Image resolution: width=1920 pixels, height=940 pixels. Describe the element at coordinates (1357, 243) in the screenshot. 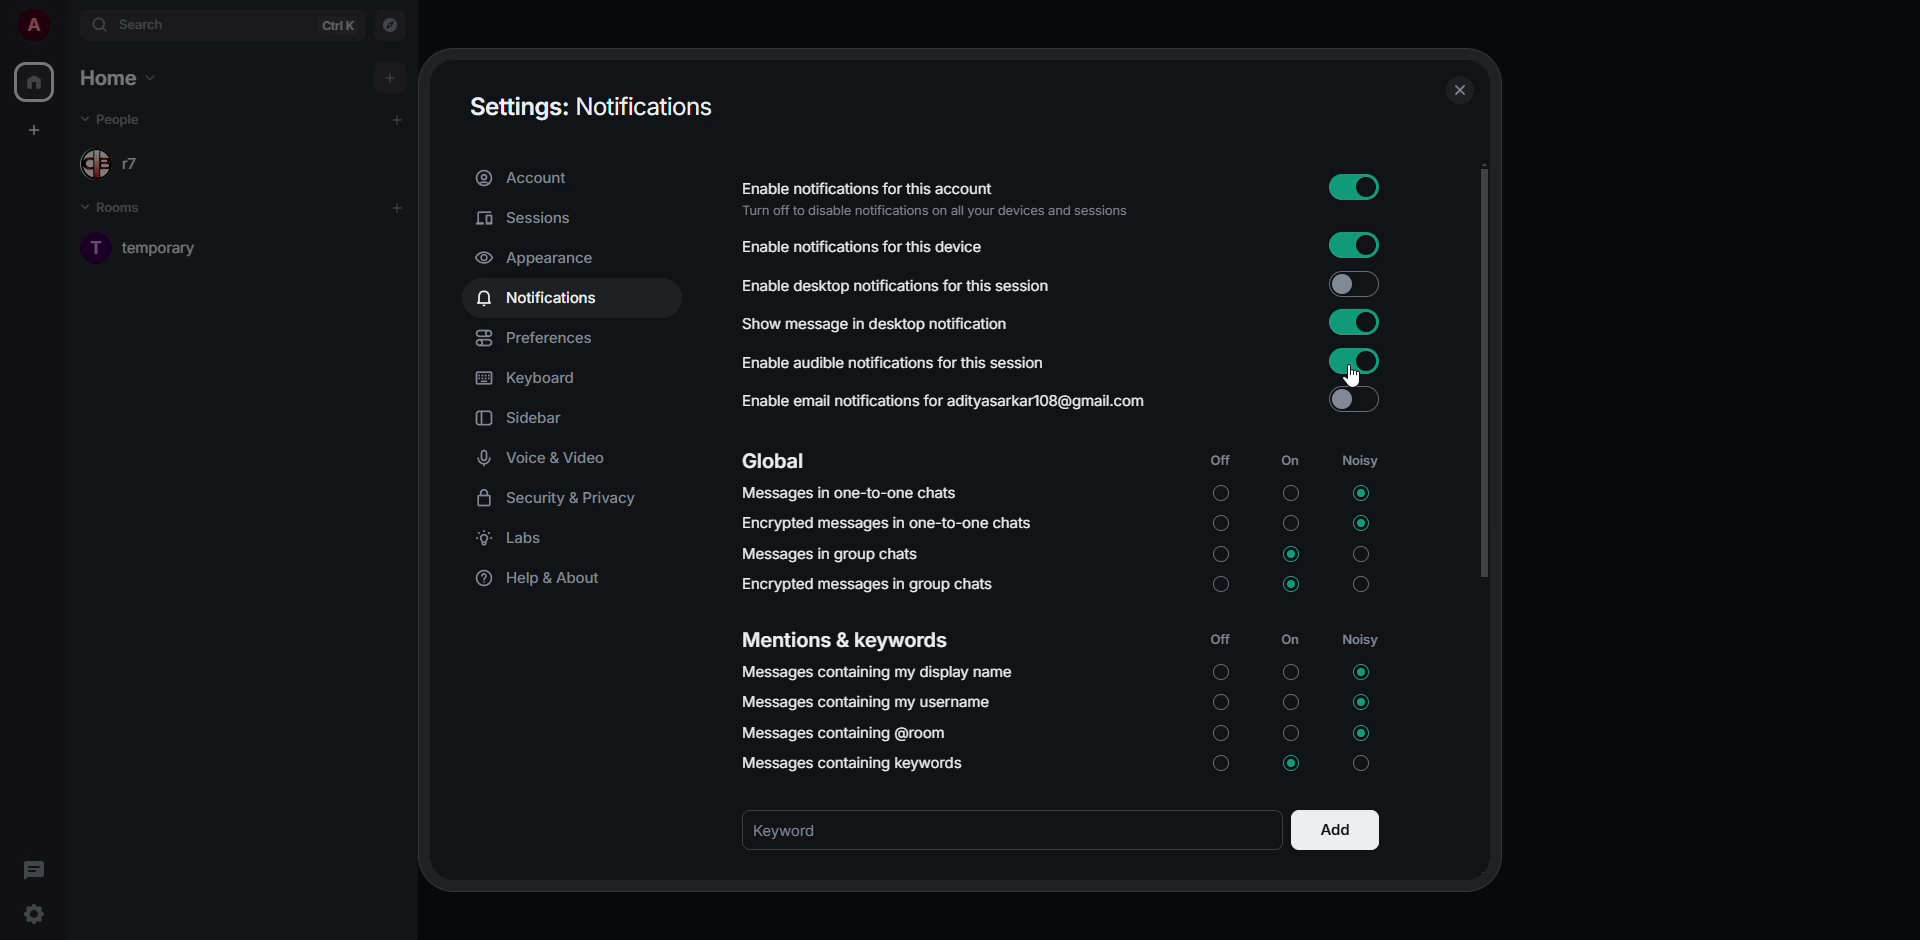

I see `enabled` at that location.